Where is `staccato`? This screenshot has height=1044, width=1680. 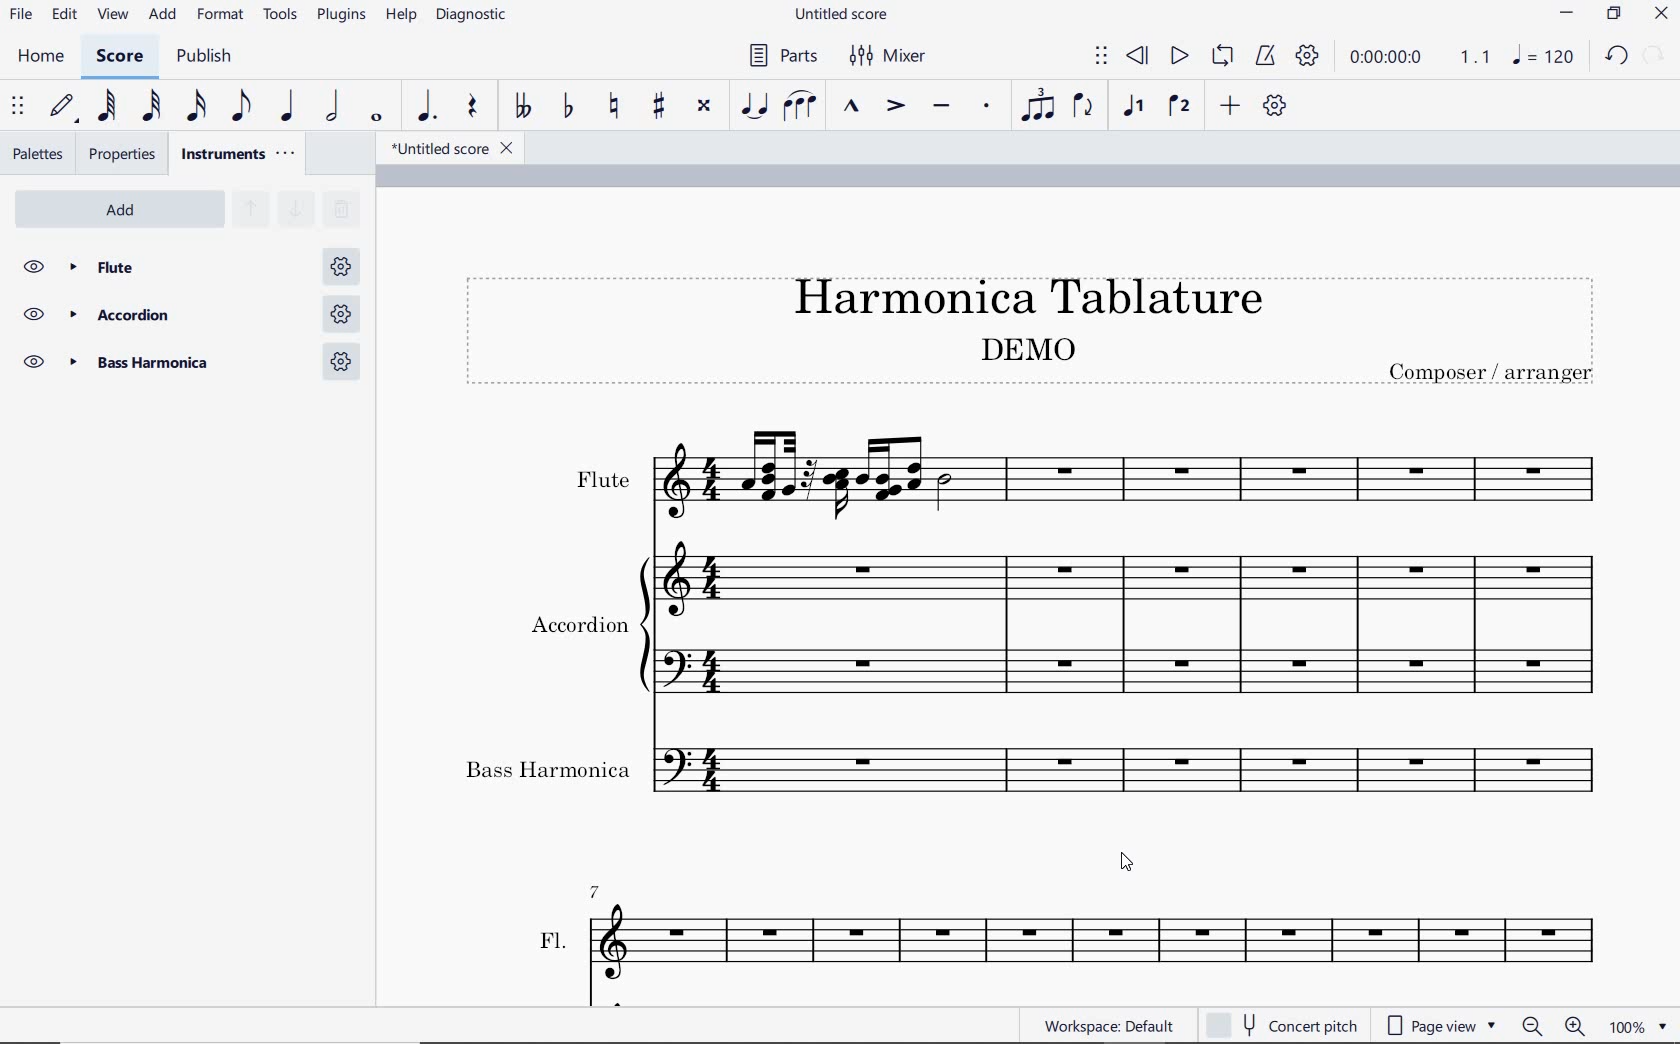
staccato is located at coordinates (986, 107).